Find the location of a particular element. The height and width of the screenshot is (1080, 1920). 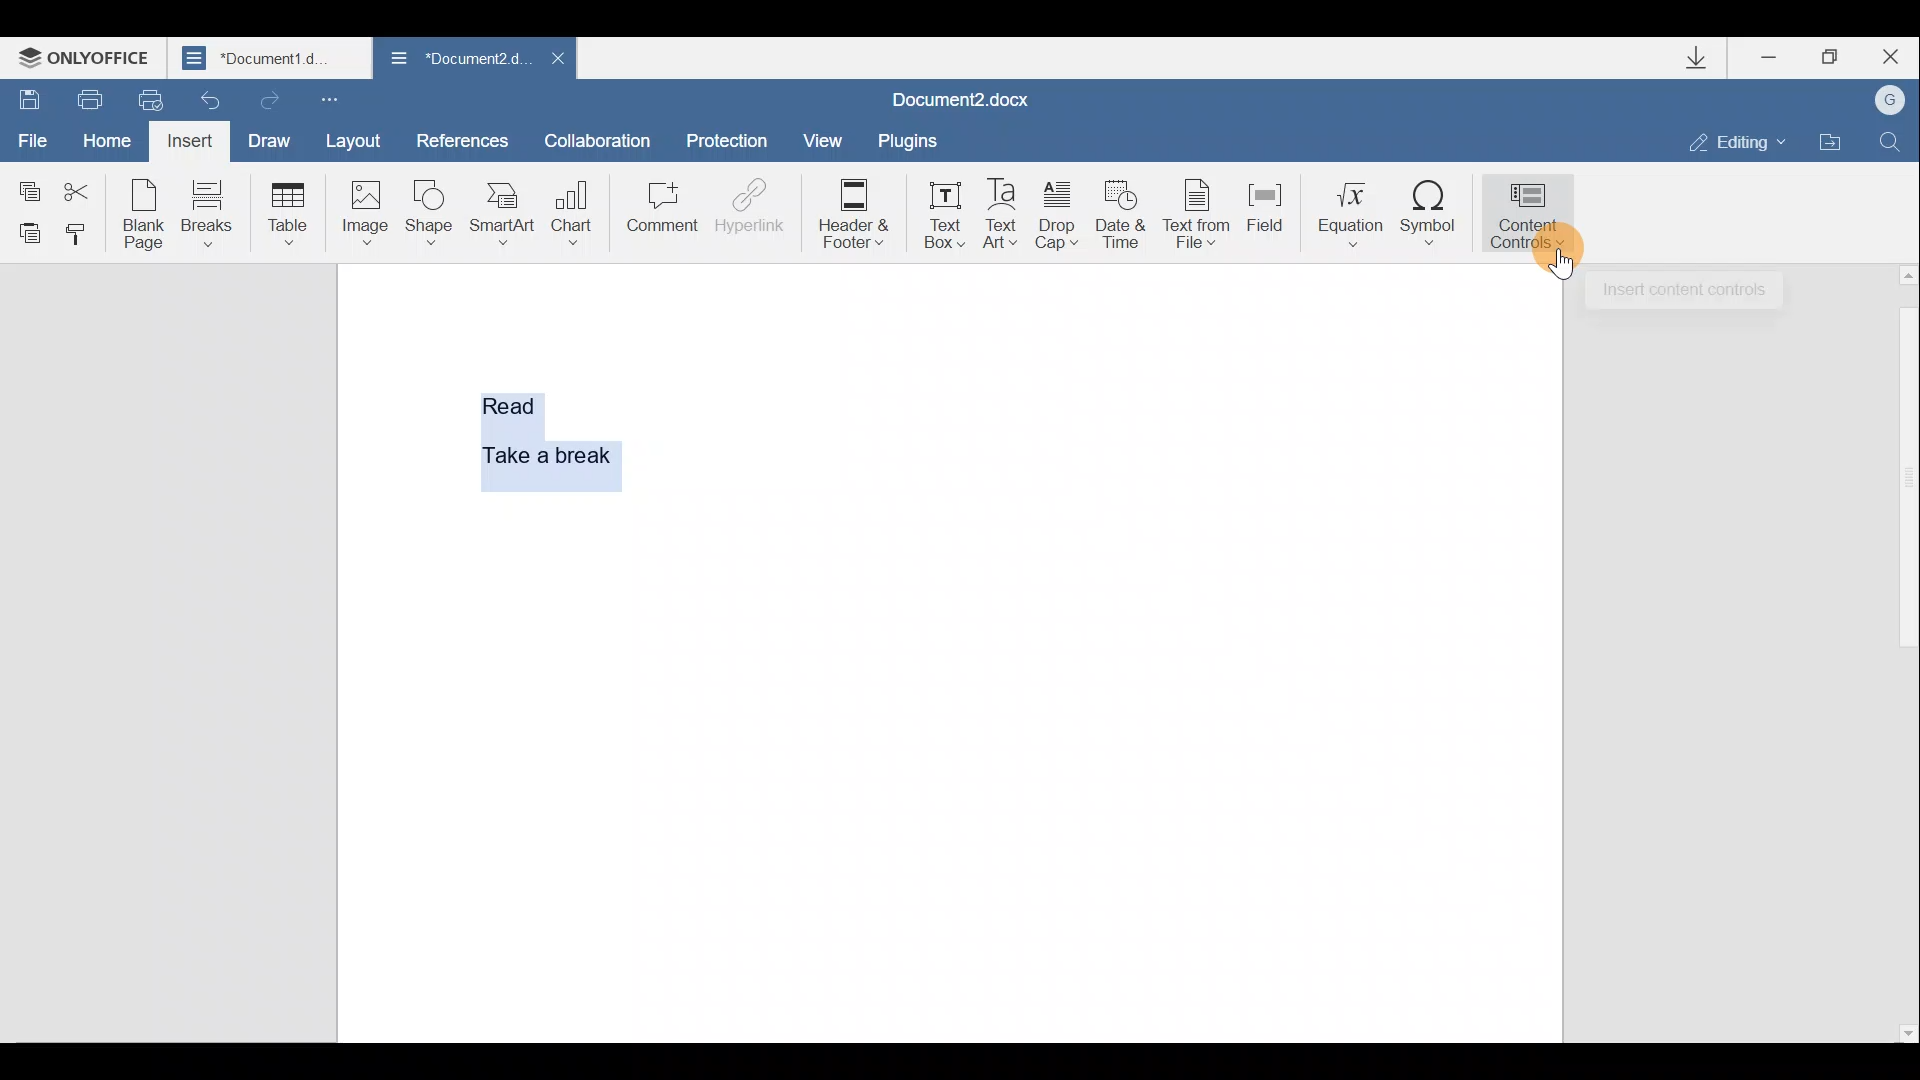

Scroll bar is located at coordinates (1903, 652).